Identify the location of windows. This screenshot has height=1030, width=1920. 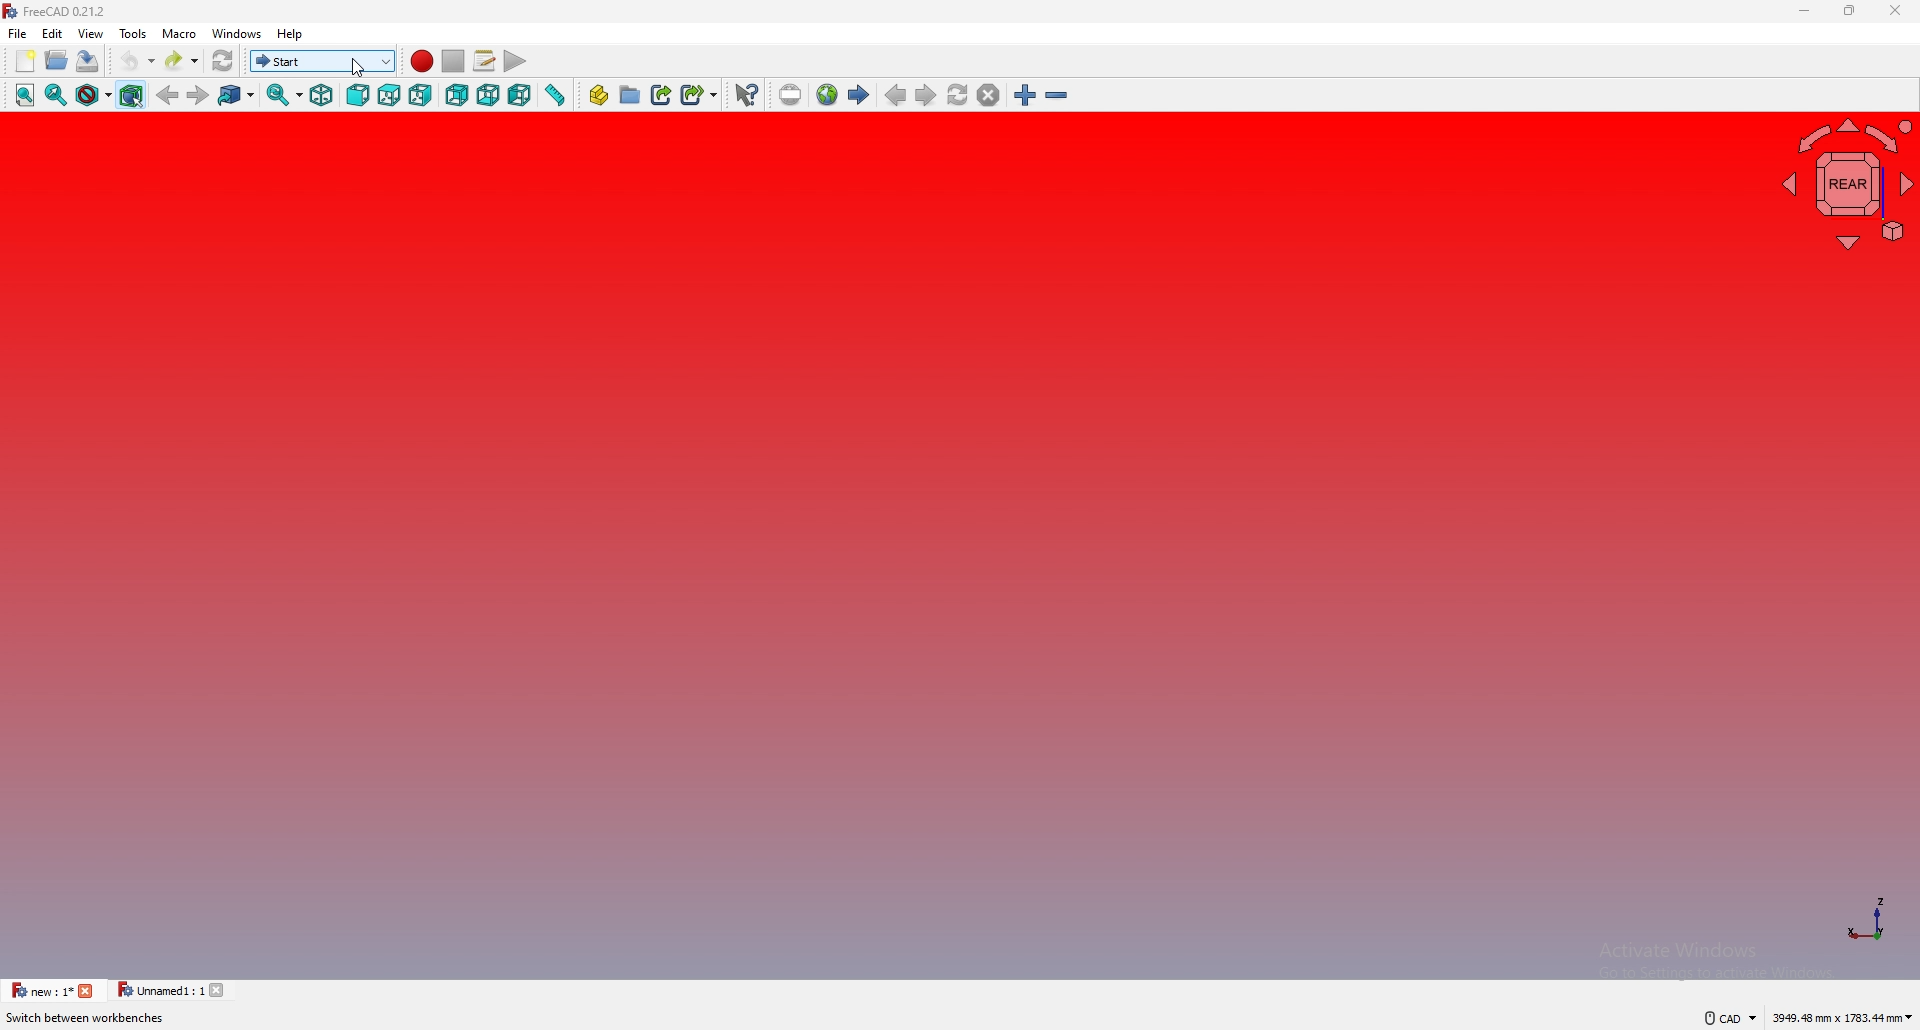
(238, 33).